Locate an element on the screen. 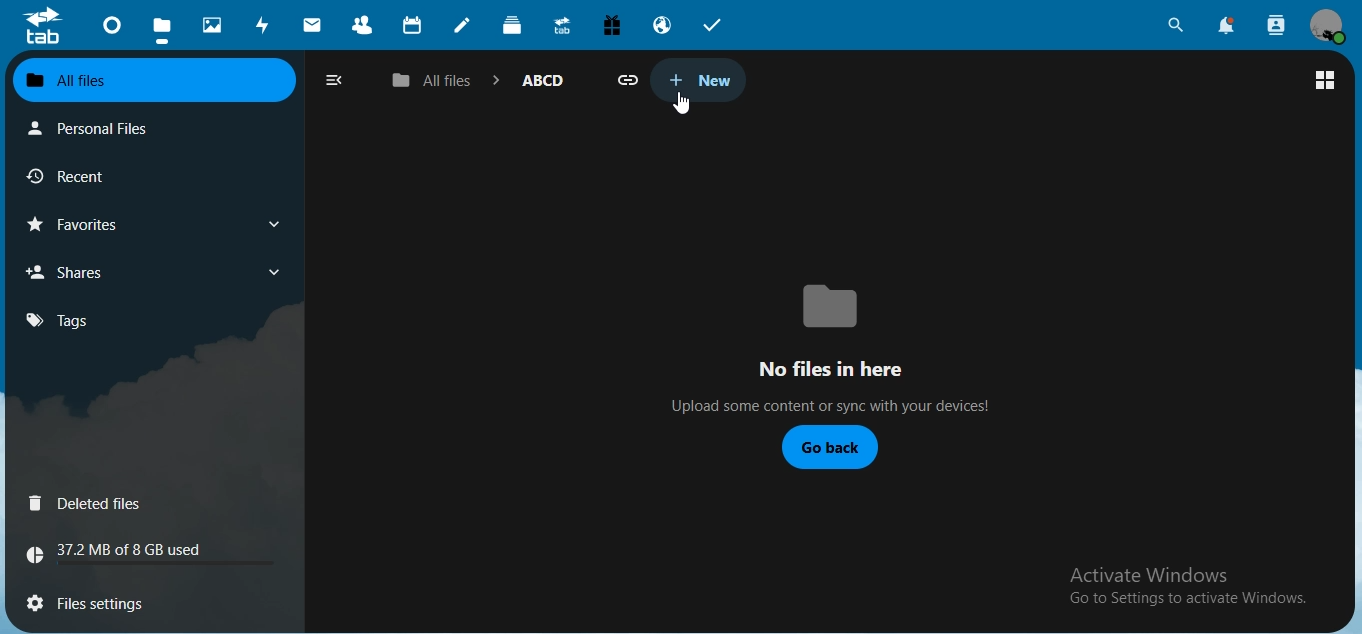 Image resolution: width=1362 pixels, height=634 pixels. photos is located at coordinates (213, 23).